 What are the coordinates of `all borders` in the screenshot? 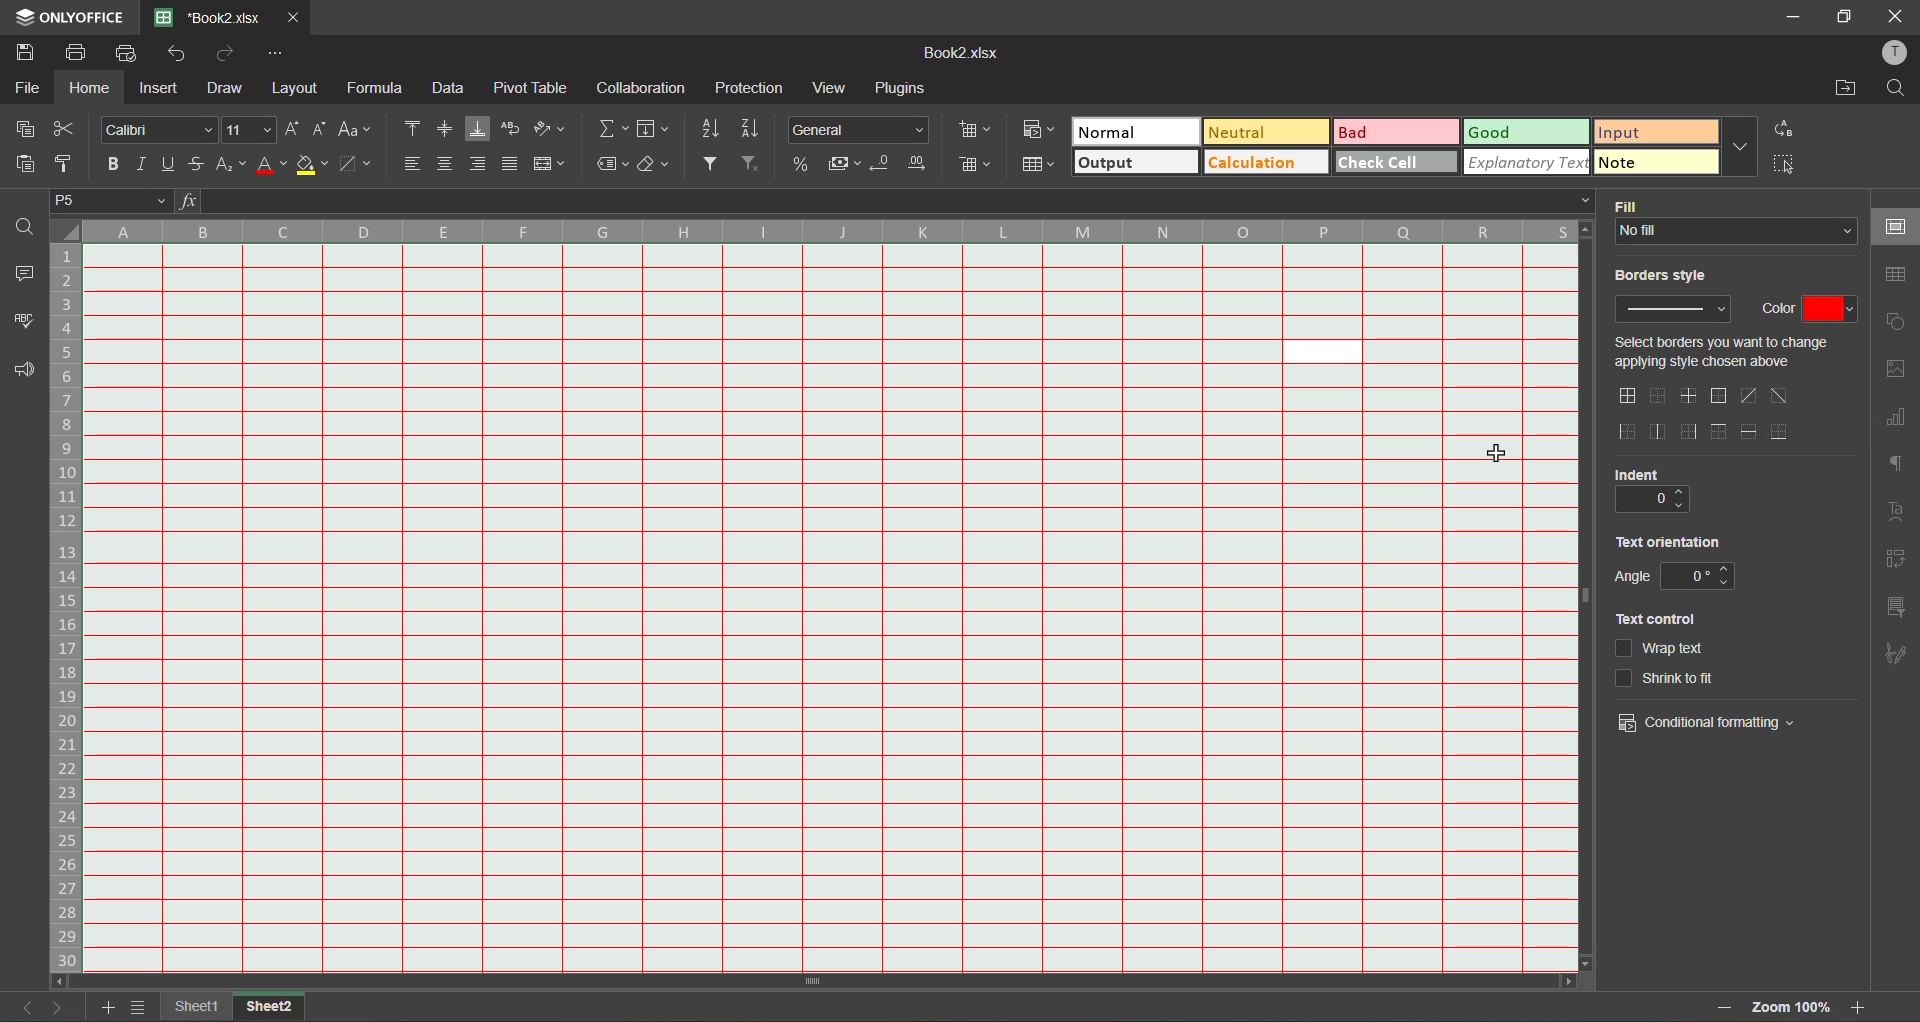 It's located at (1630, 396).